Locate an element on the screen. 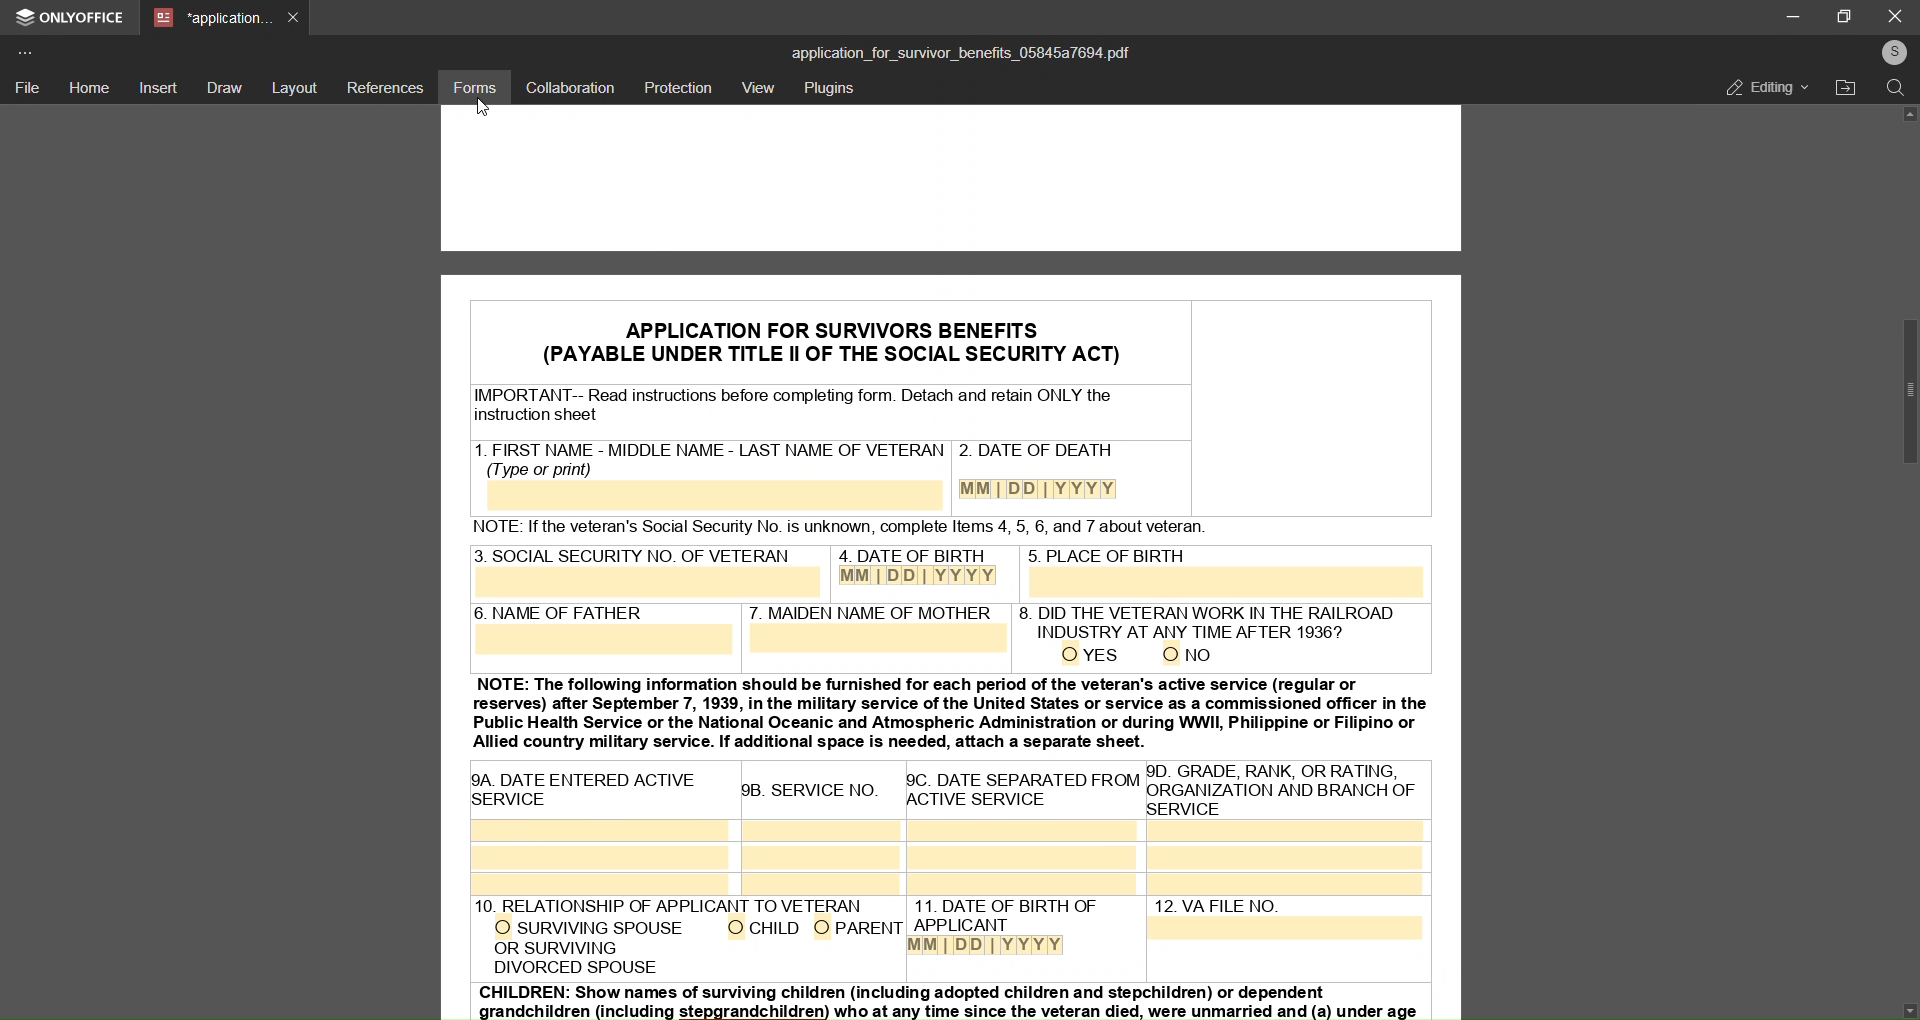  close is located at coordinates (1895, 15).